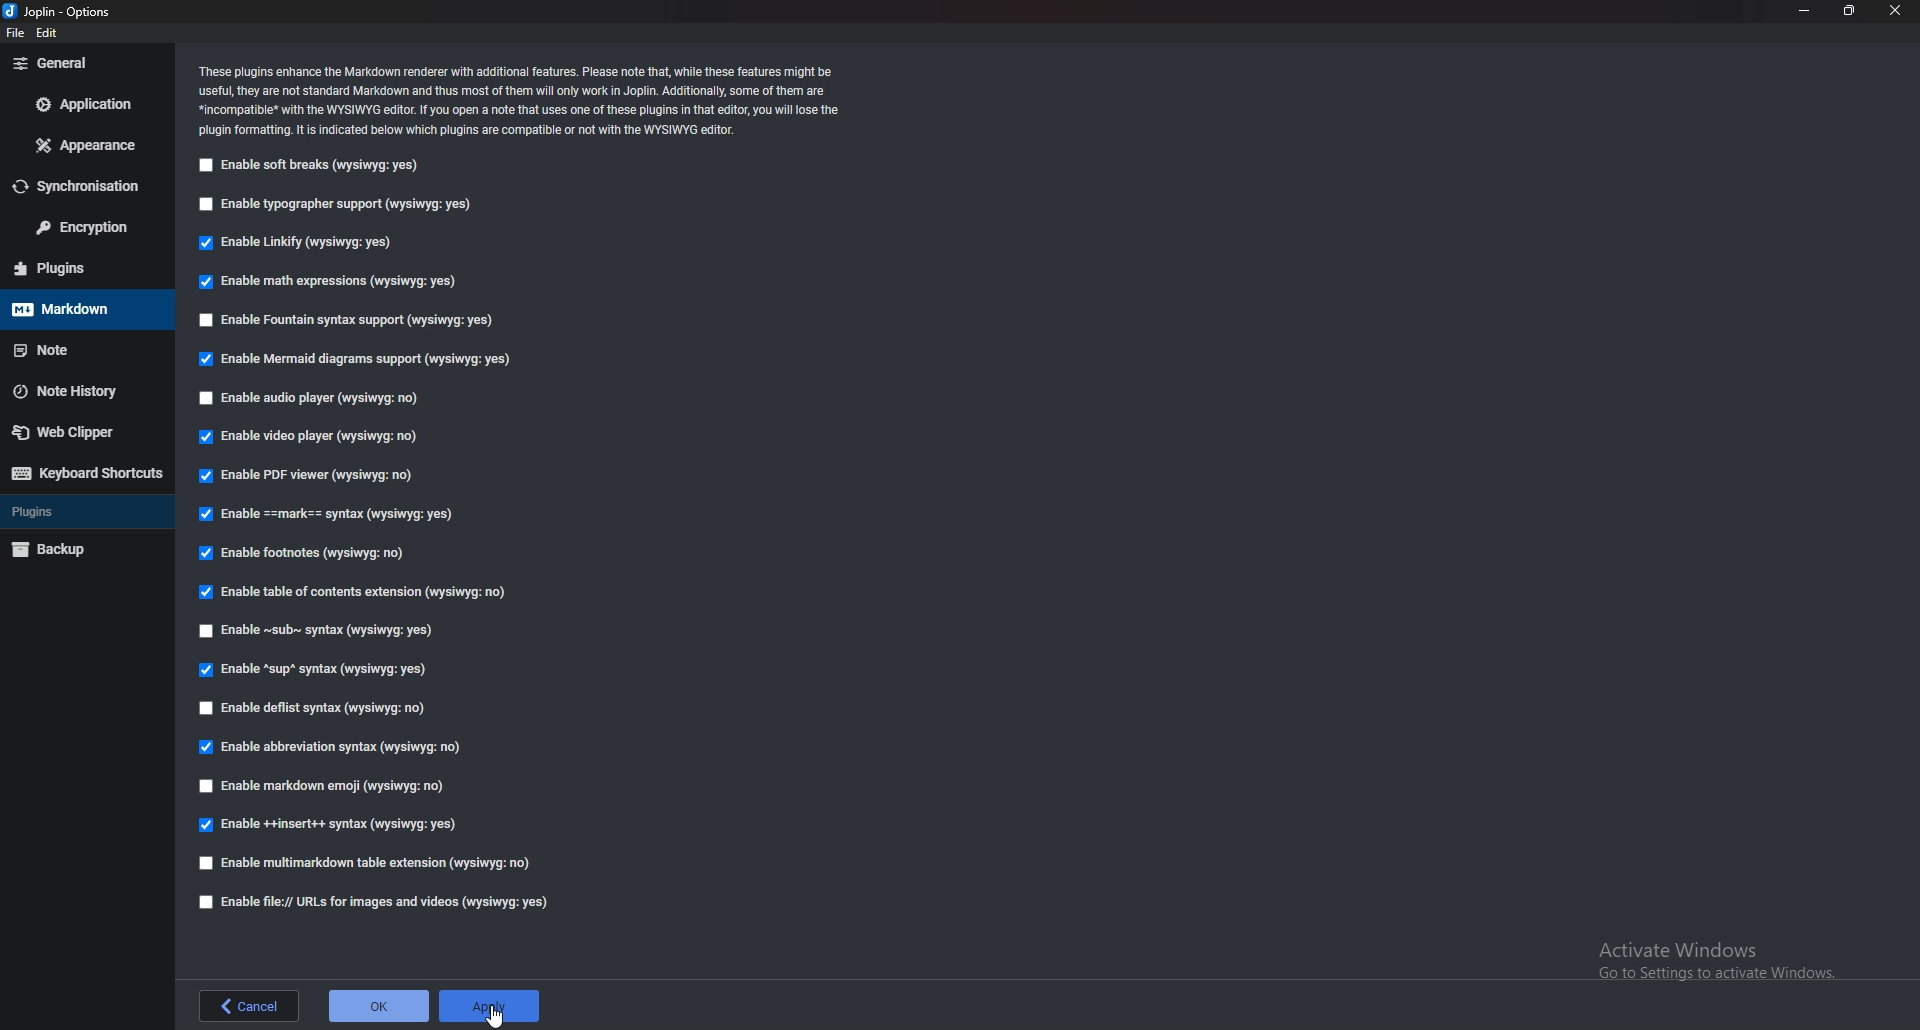 This screenshot has height=1030, width=1920. I want to click on enable multimarkdown table extension, so click(367, 862).